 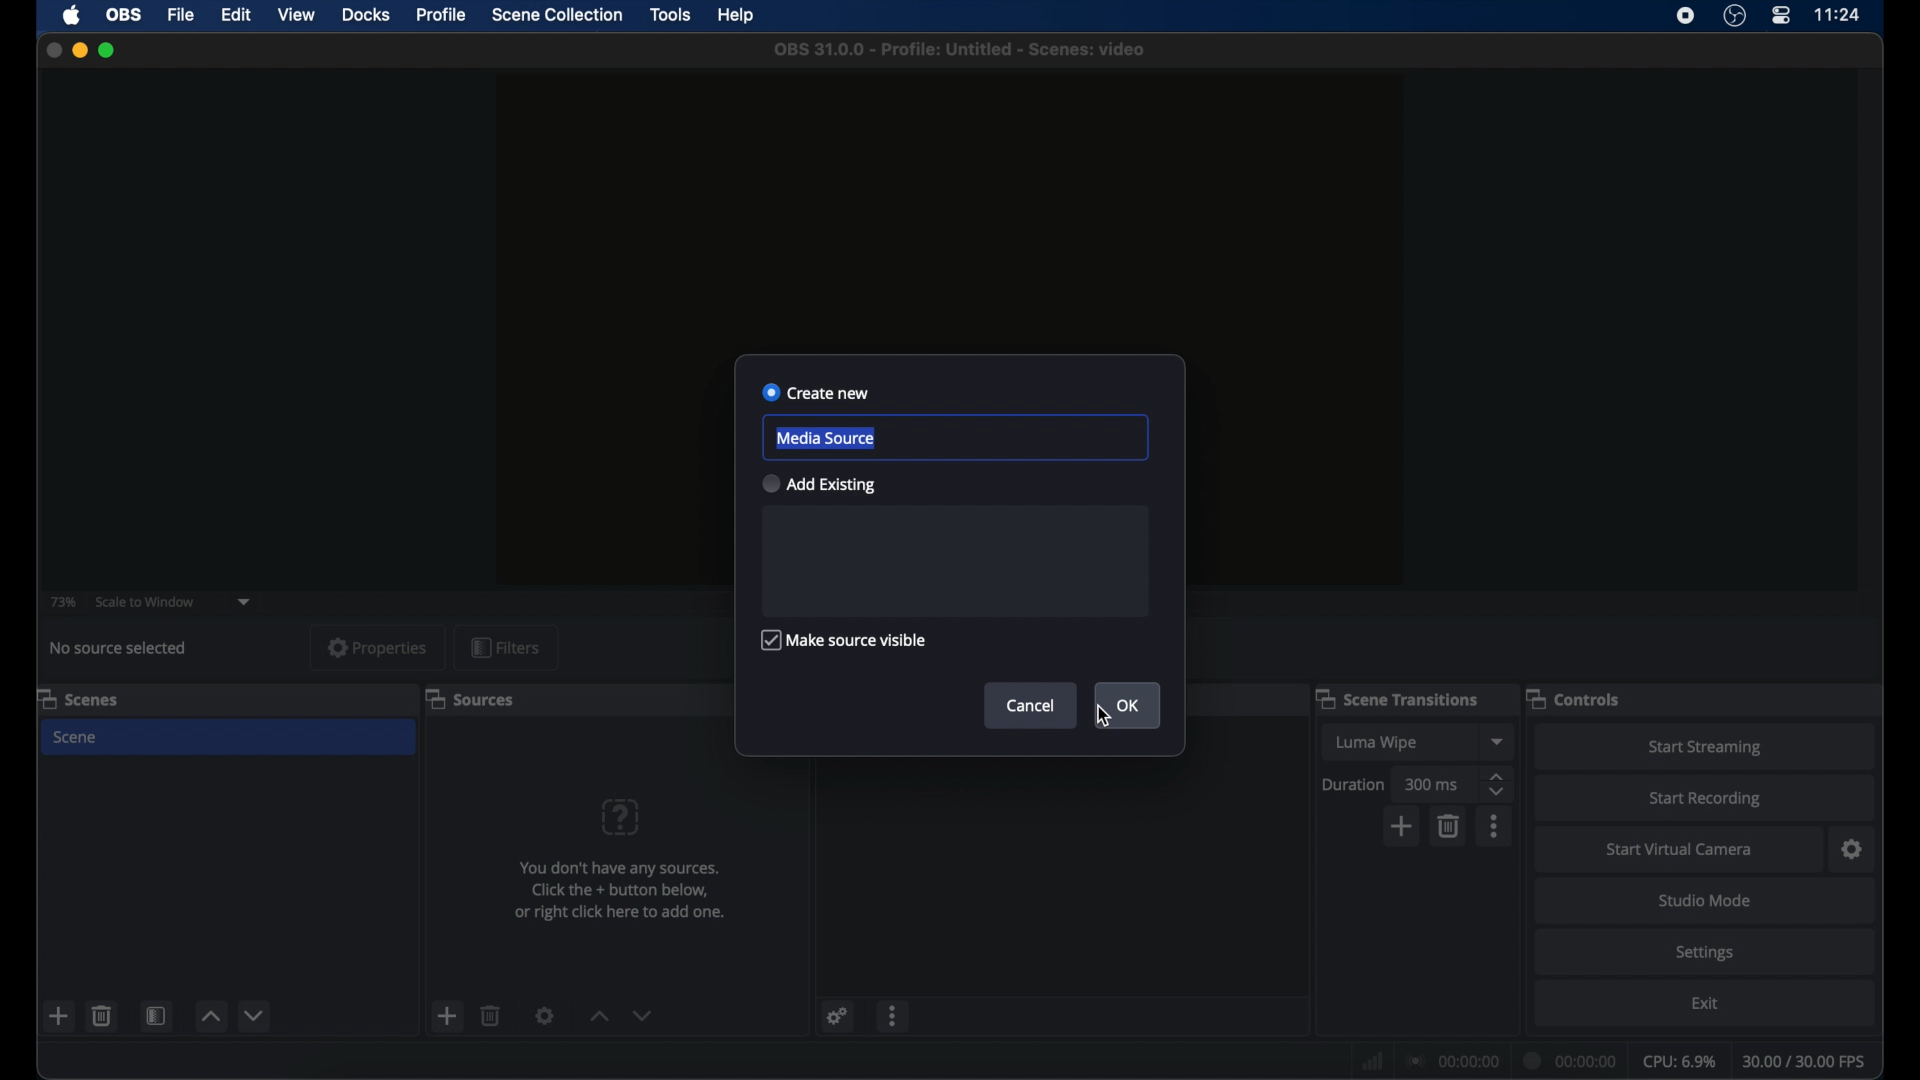 I want to click on cpu, so click(x=1678, y=1062).